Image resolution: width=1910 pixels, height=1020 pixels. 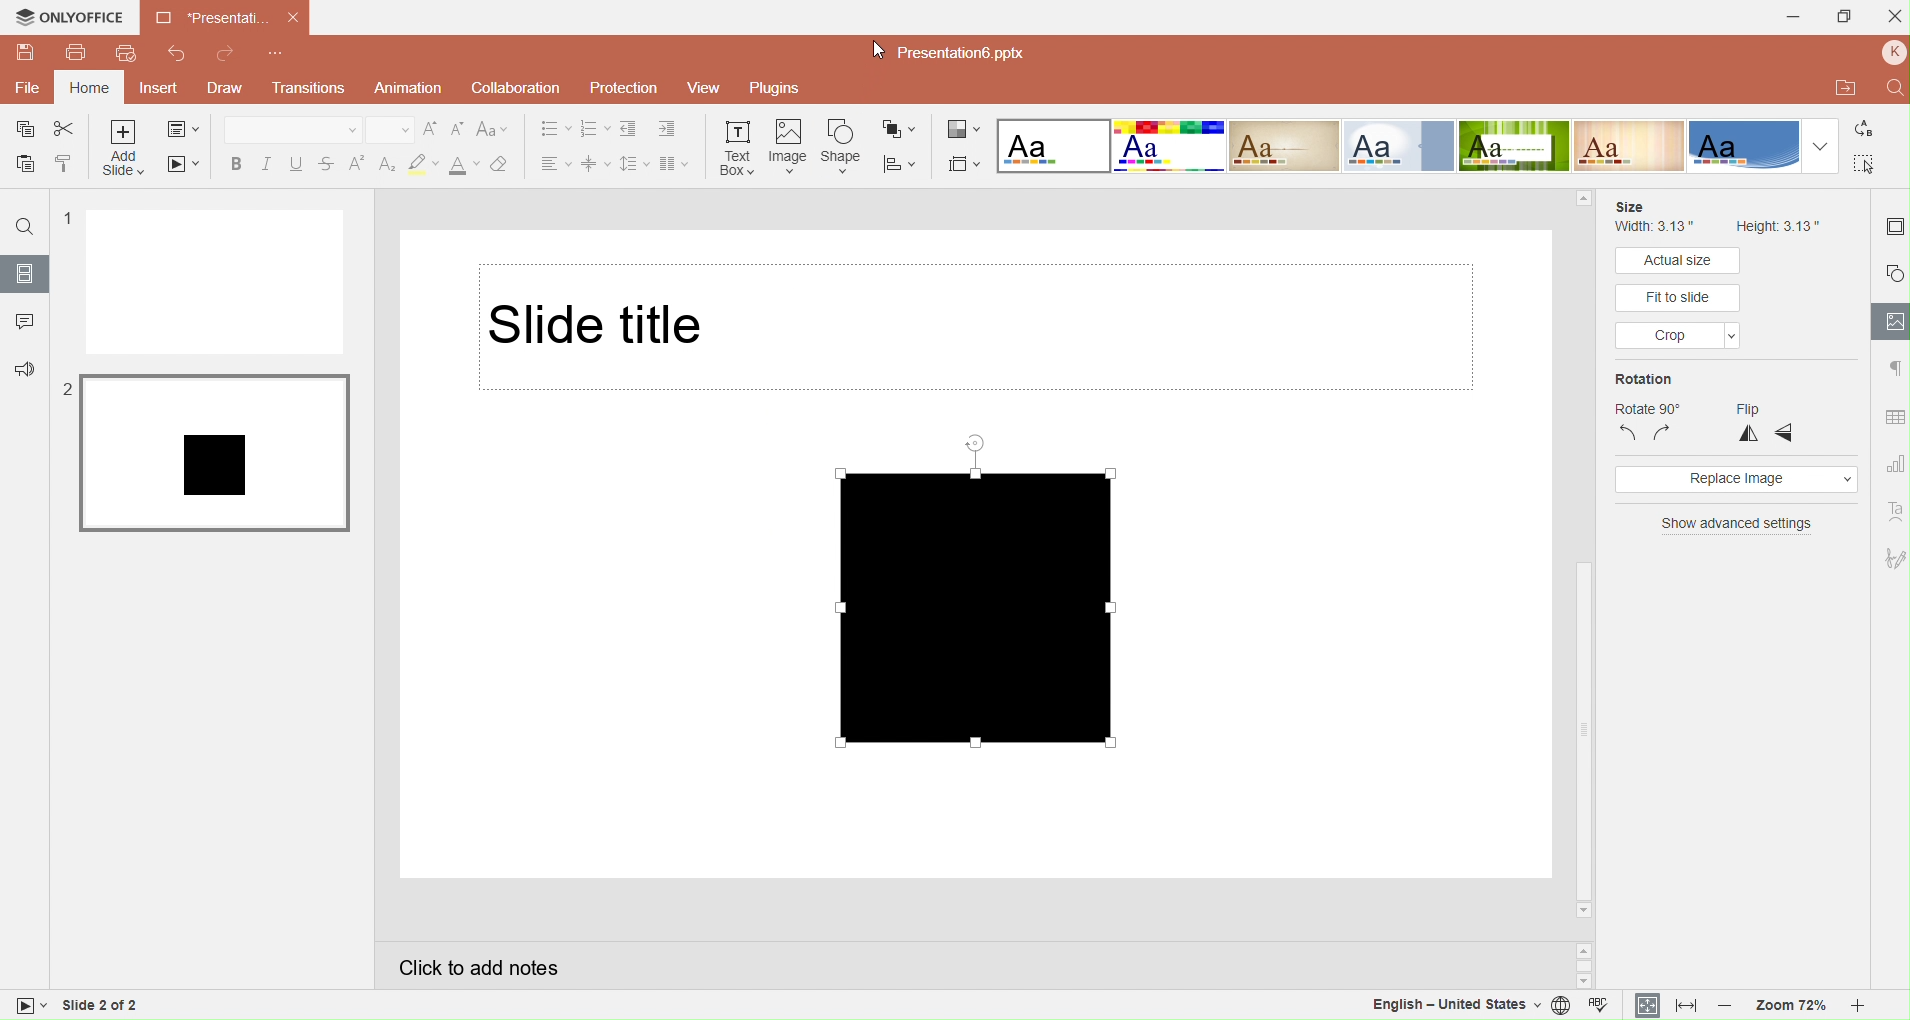 I want to click on SIZE, so click(x=1632, y=206).